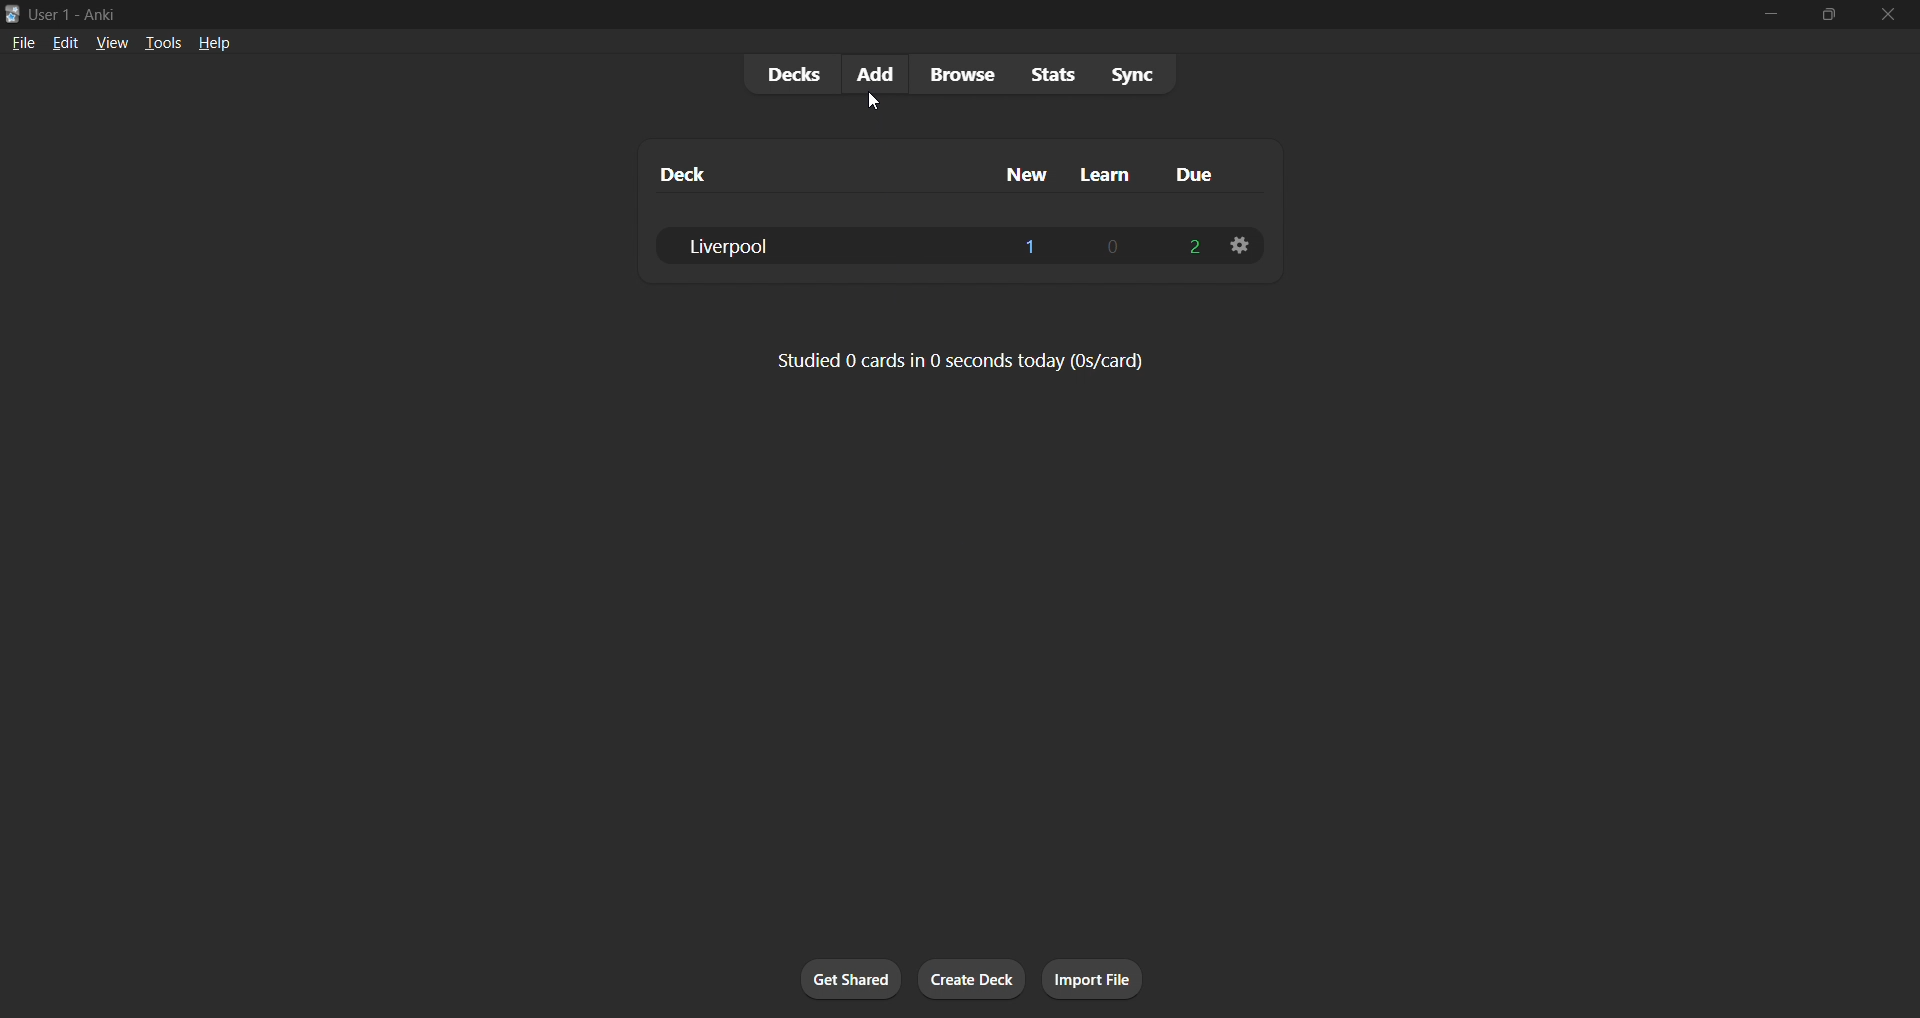 The image size is (1920, 1018). What do you see at coordinates (870, 14) in the screenshot?
I see `User 1- Anki` at bounding box center [870, 14].